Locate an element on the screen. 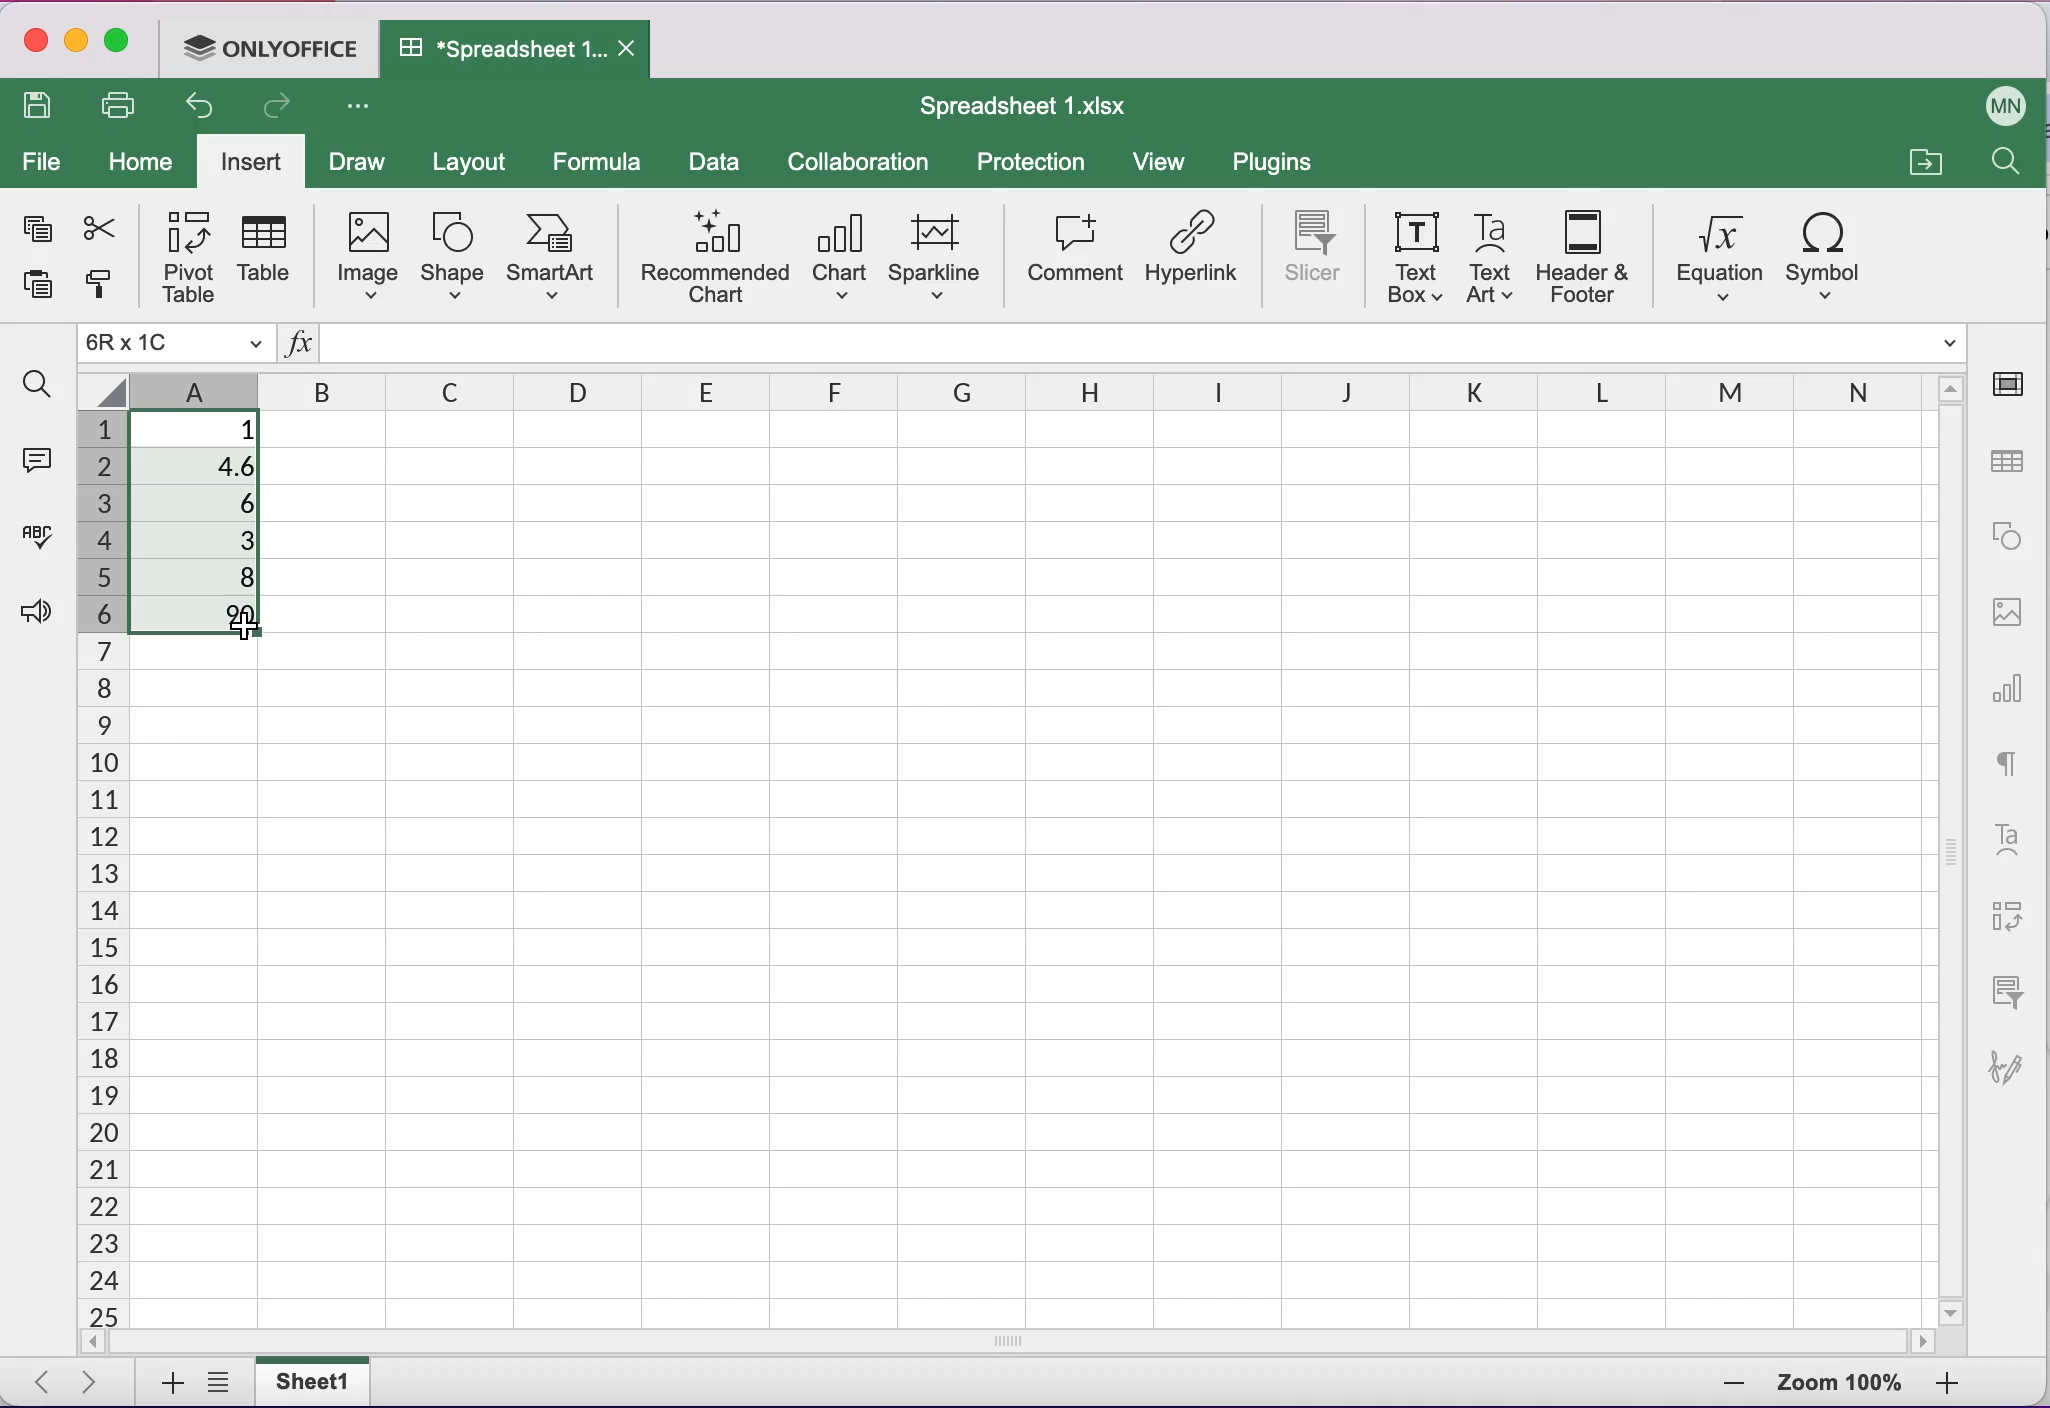 This screenshot has height=1408, width=2050. paste is located at coordinates (37, 288).